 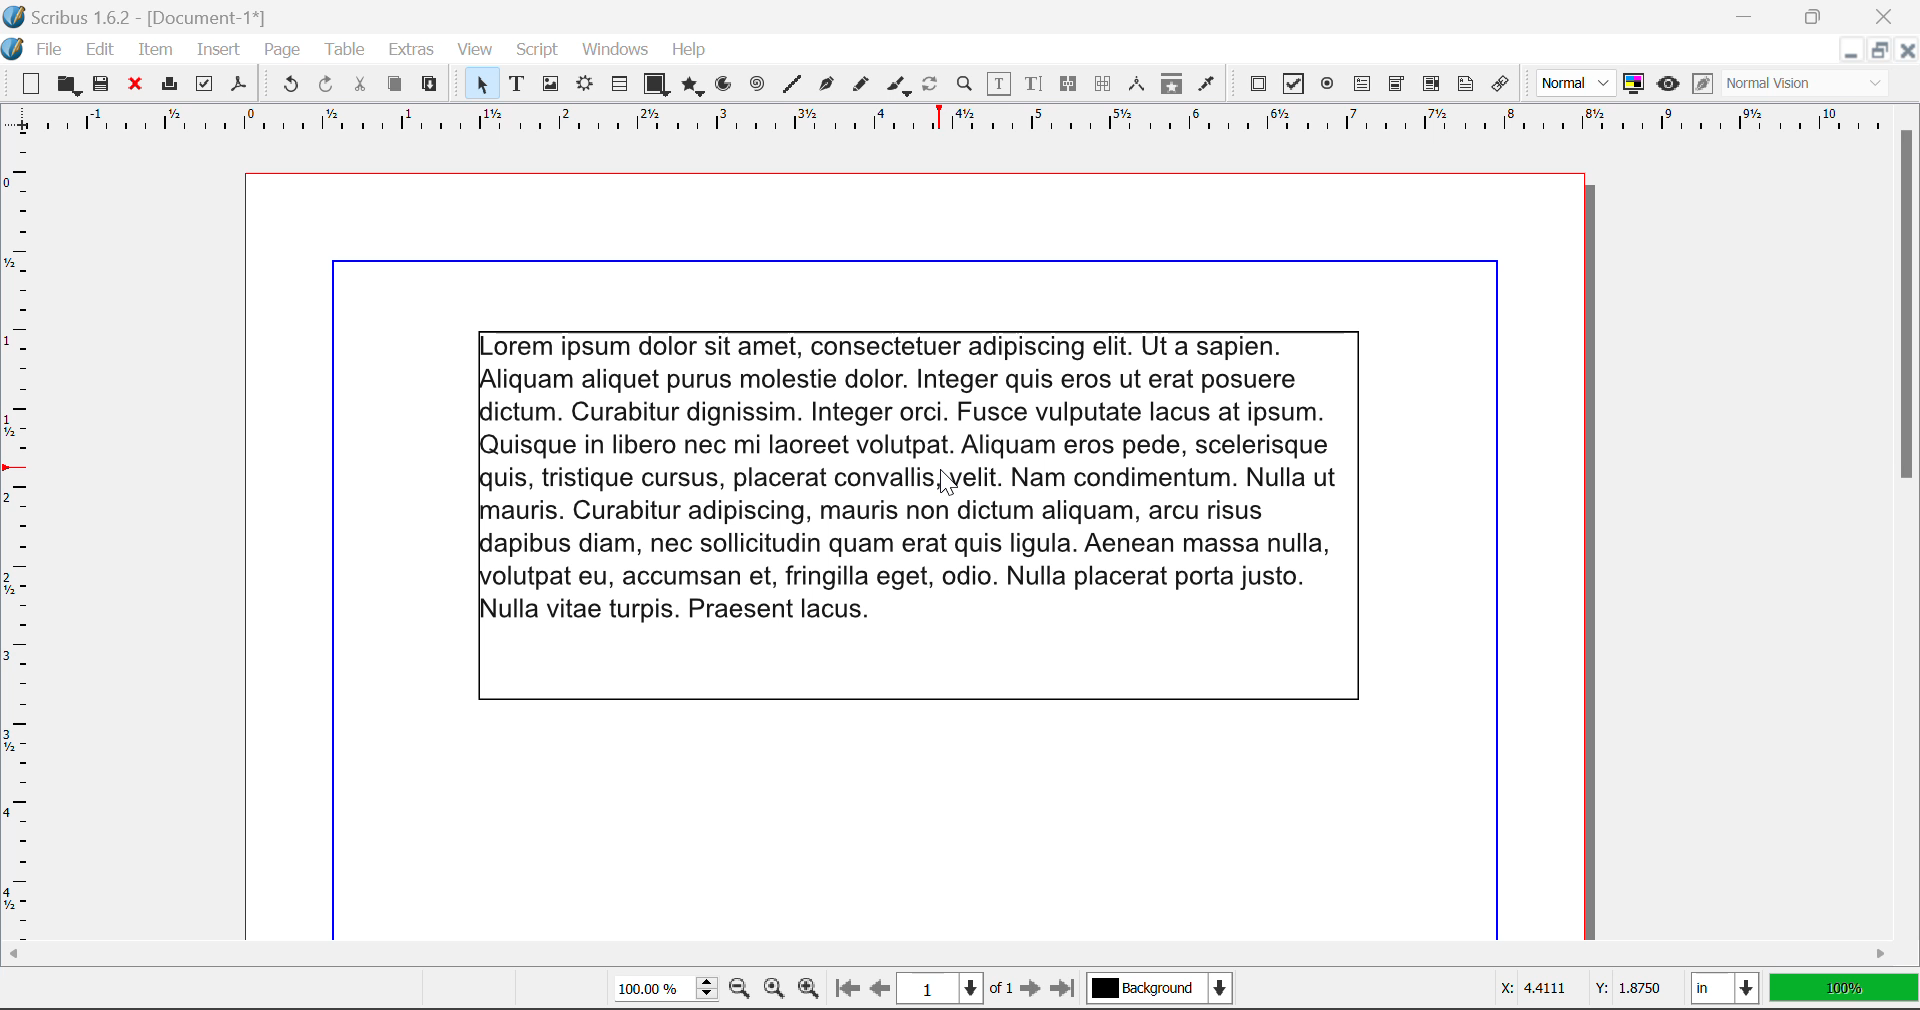 I want to click on Last Page, so click(x=1067, y=992).